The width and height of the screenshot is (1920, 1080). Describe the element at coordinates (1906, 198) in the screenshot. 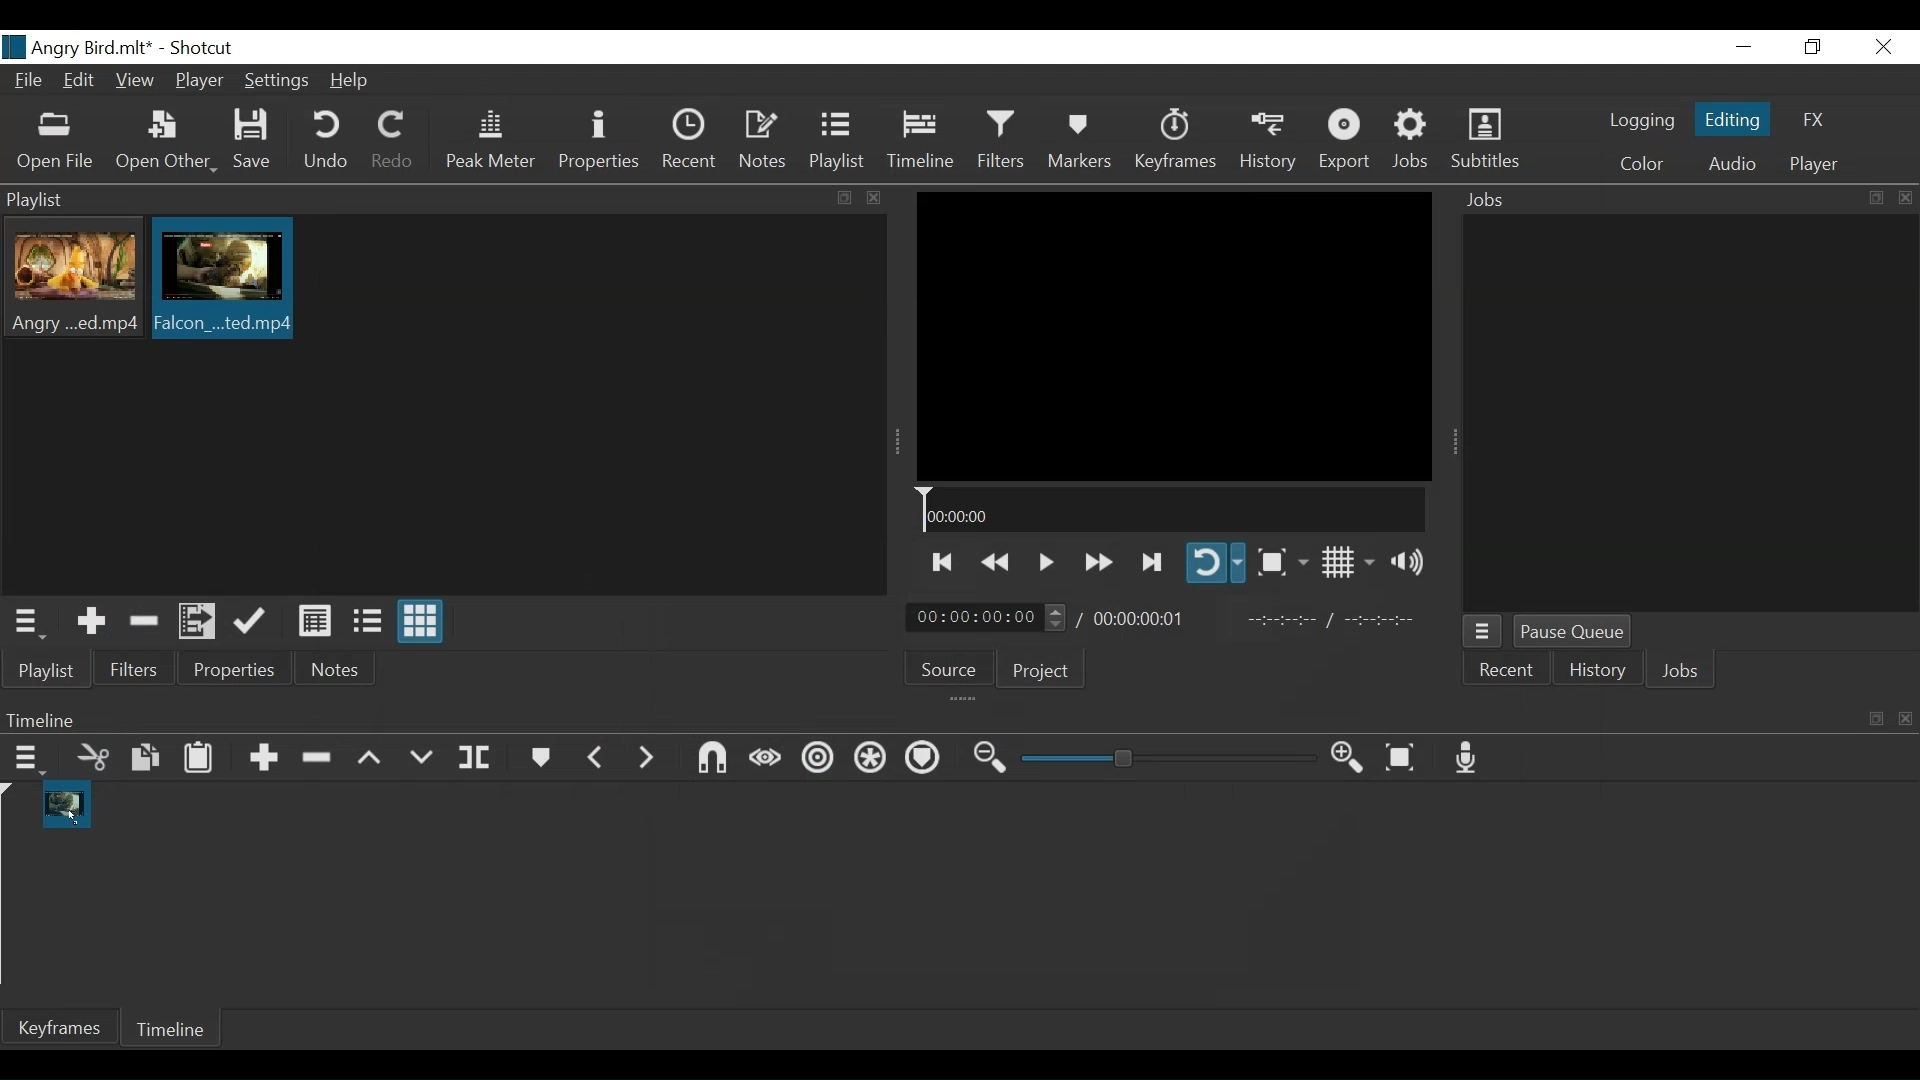

I see `close` at that location.